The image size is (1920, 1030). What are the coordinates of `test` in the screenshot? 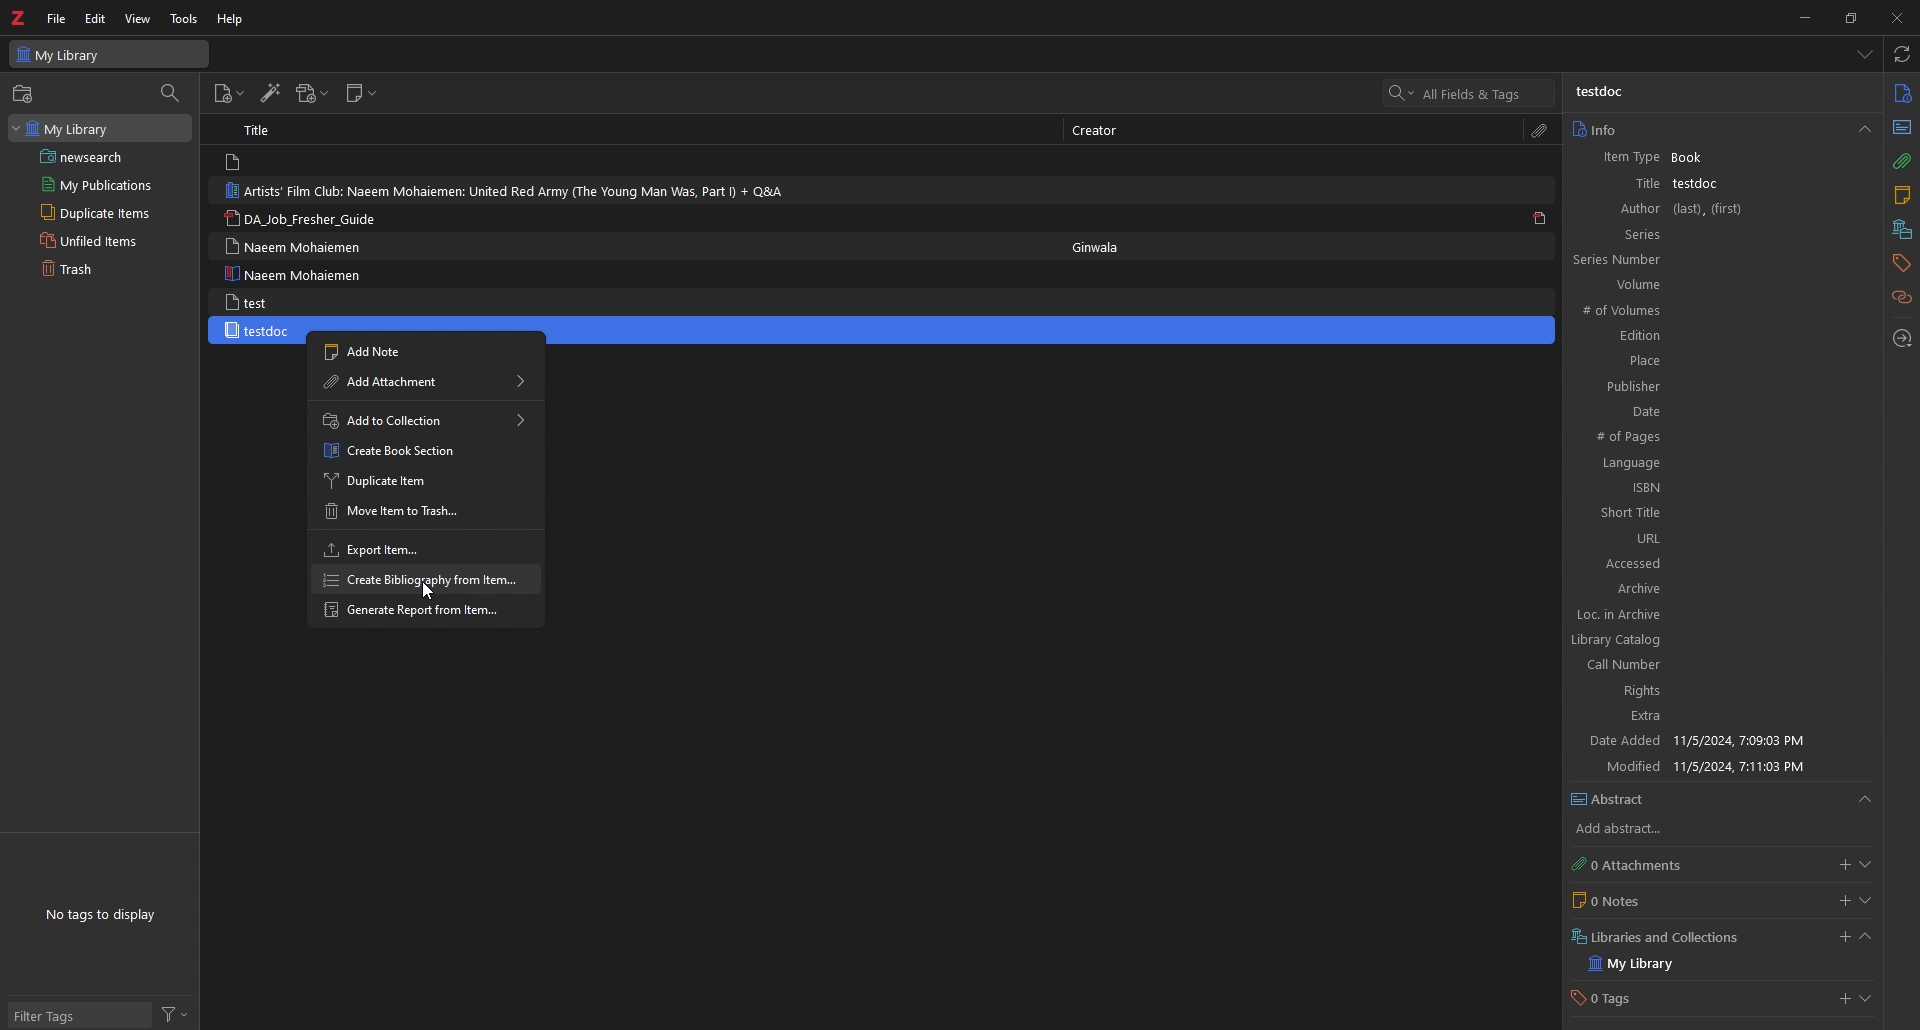 It's located at (249, 302).